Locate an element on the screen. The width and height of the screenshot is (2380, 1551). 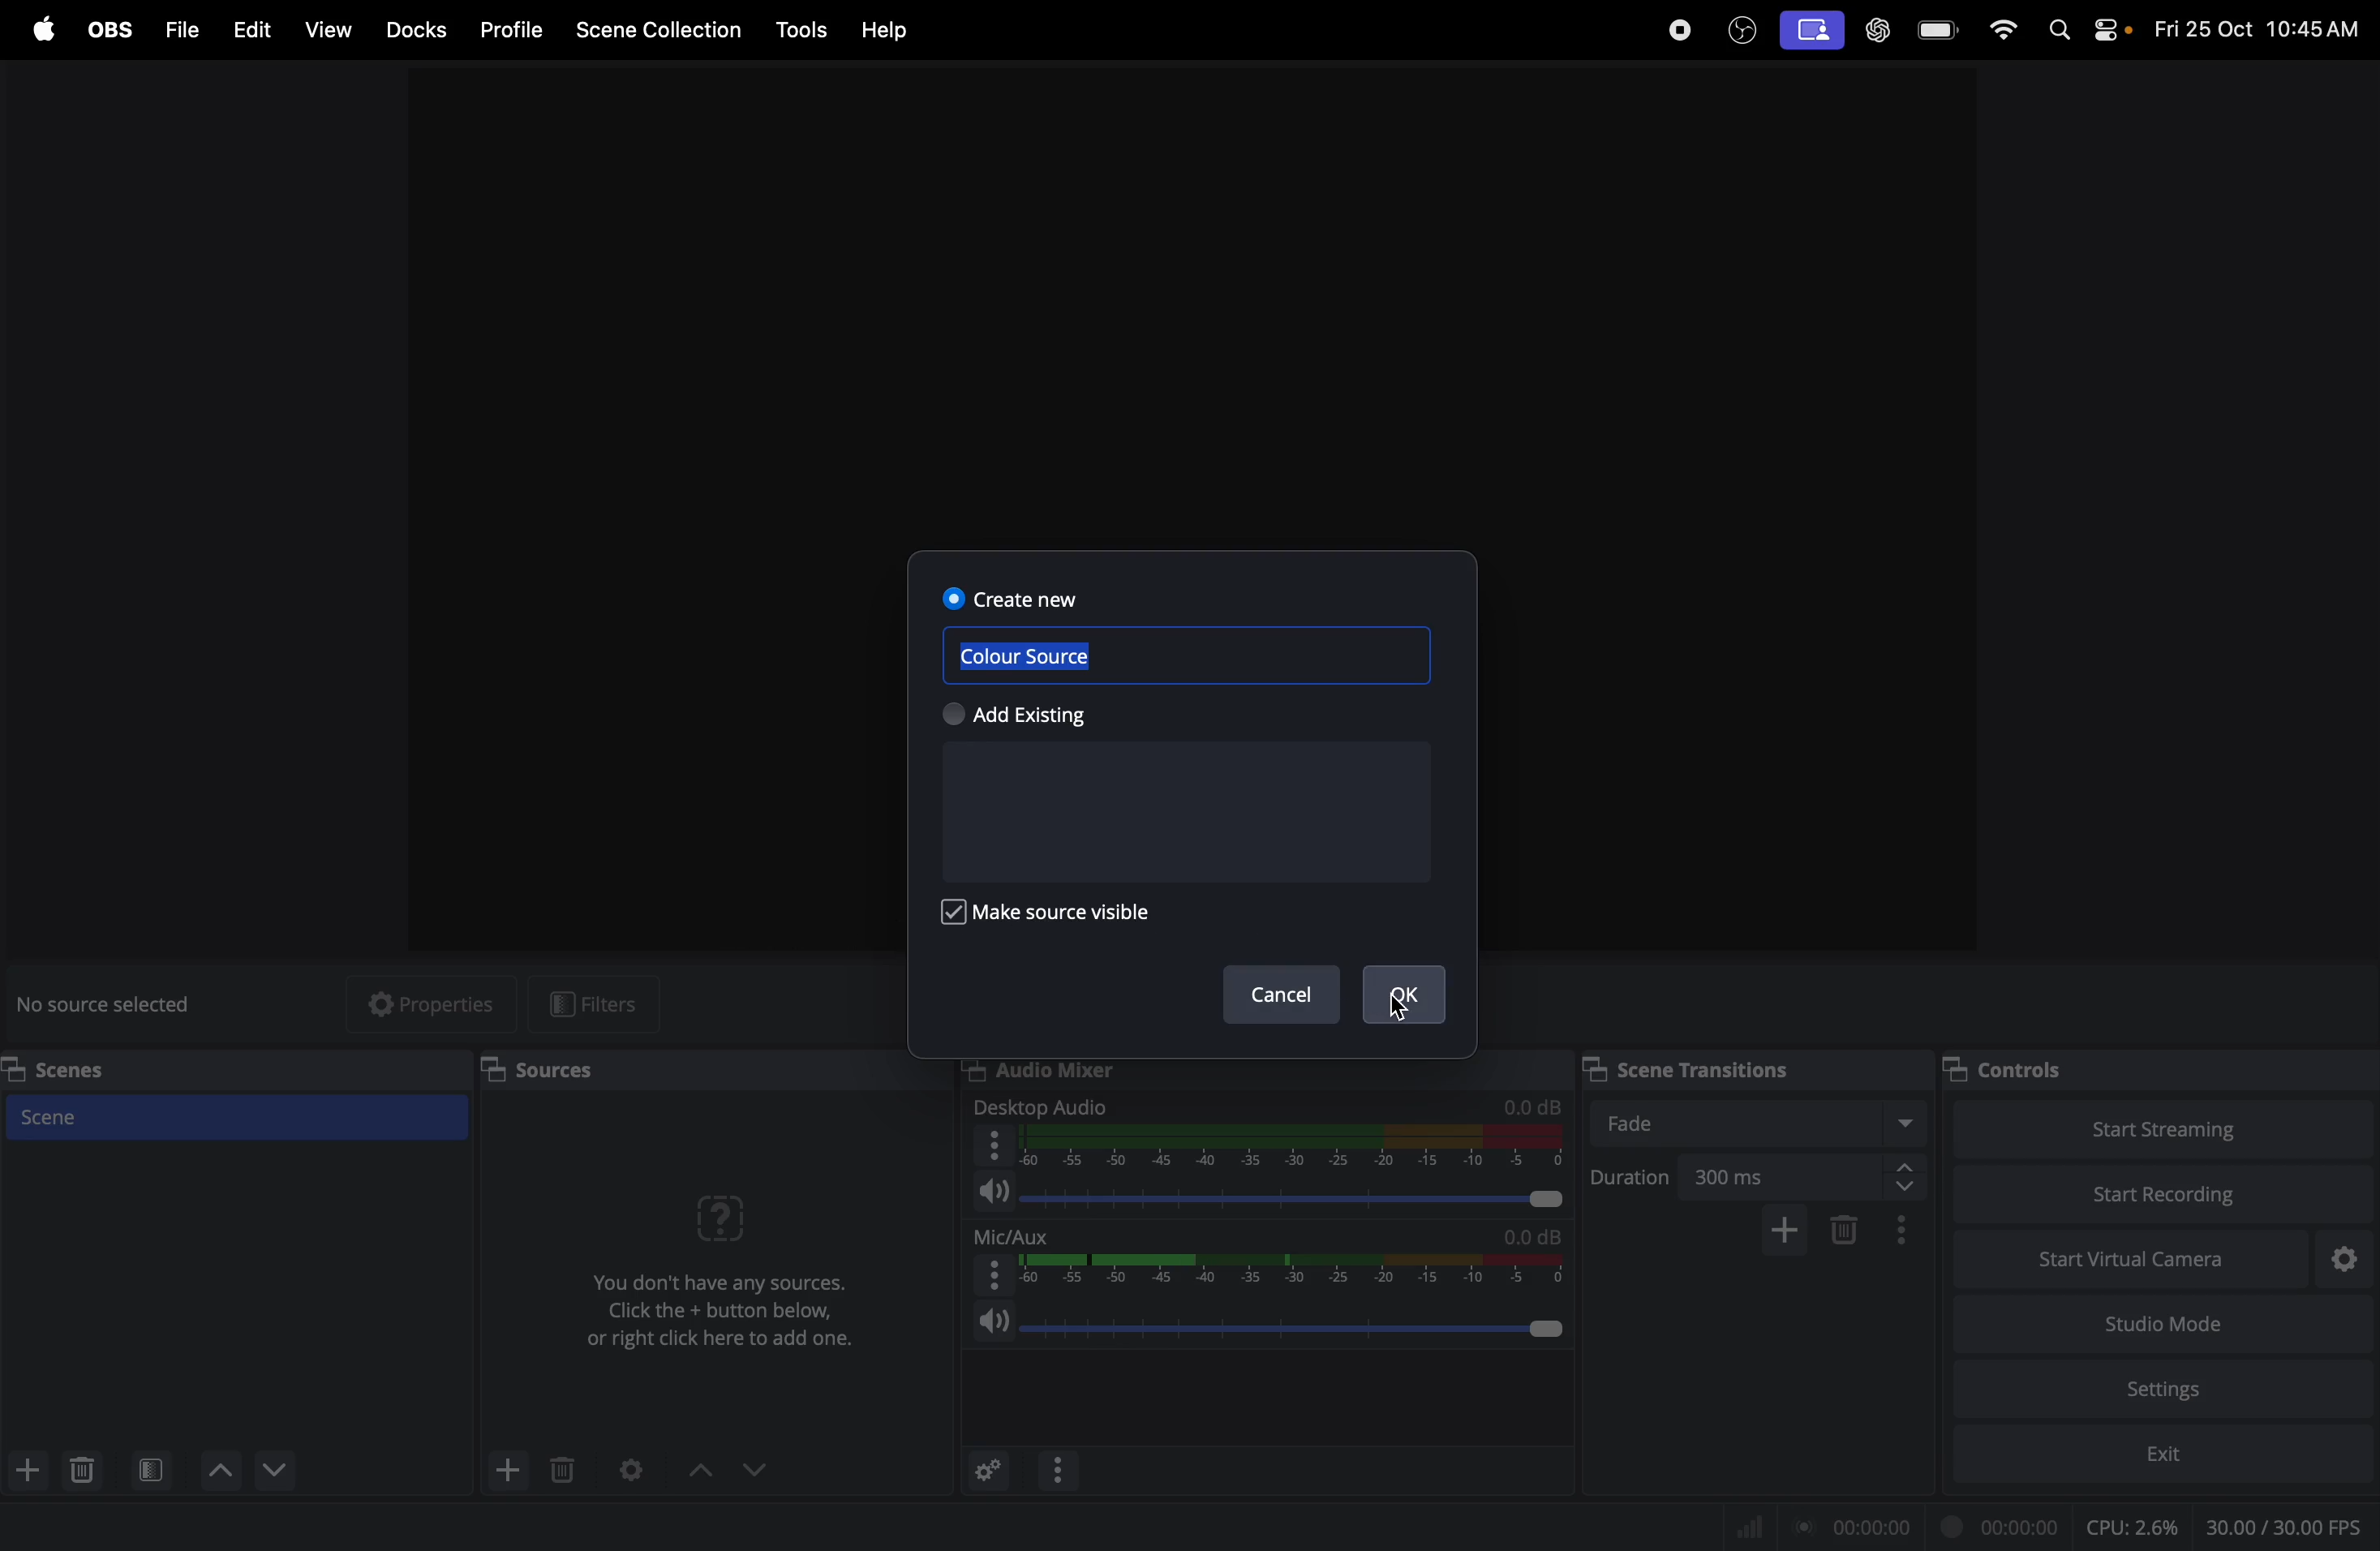
apple menu is located at coordinates (44, 30).